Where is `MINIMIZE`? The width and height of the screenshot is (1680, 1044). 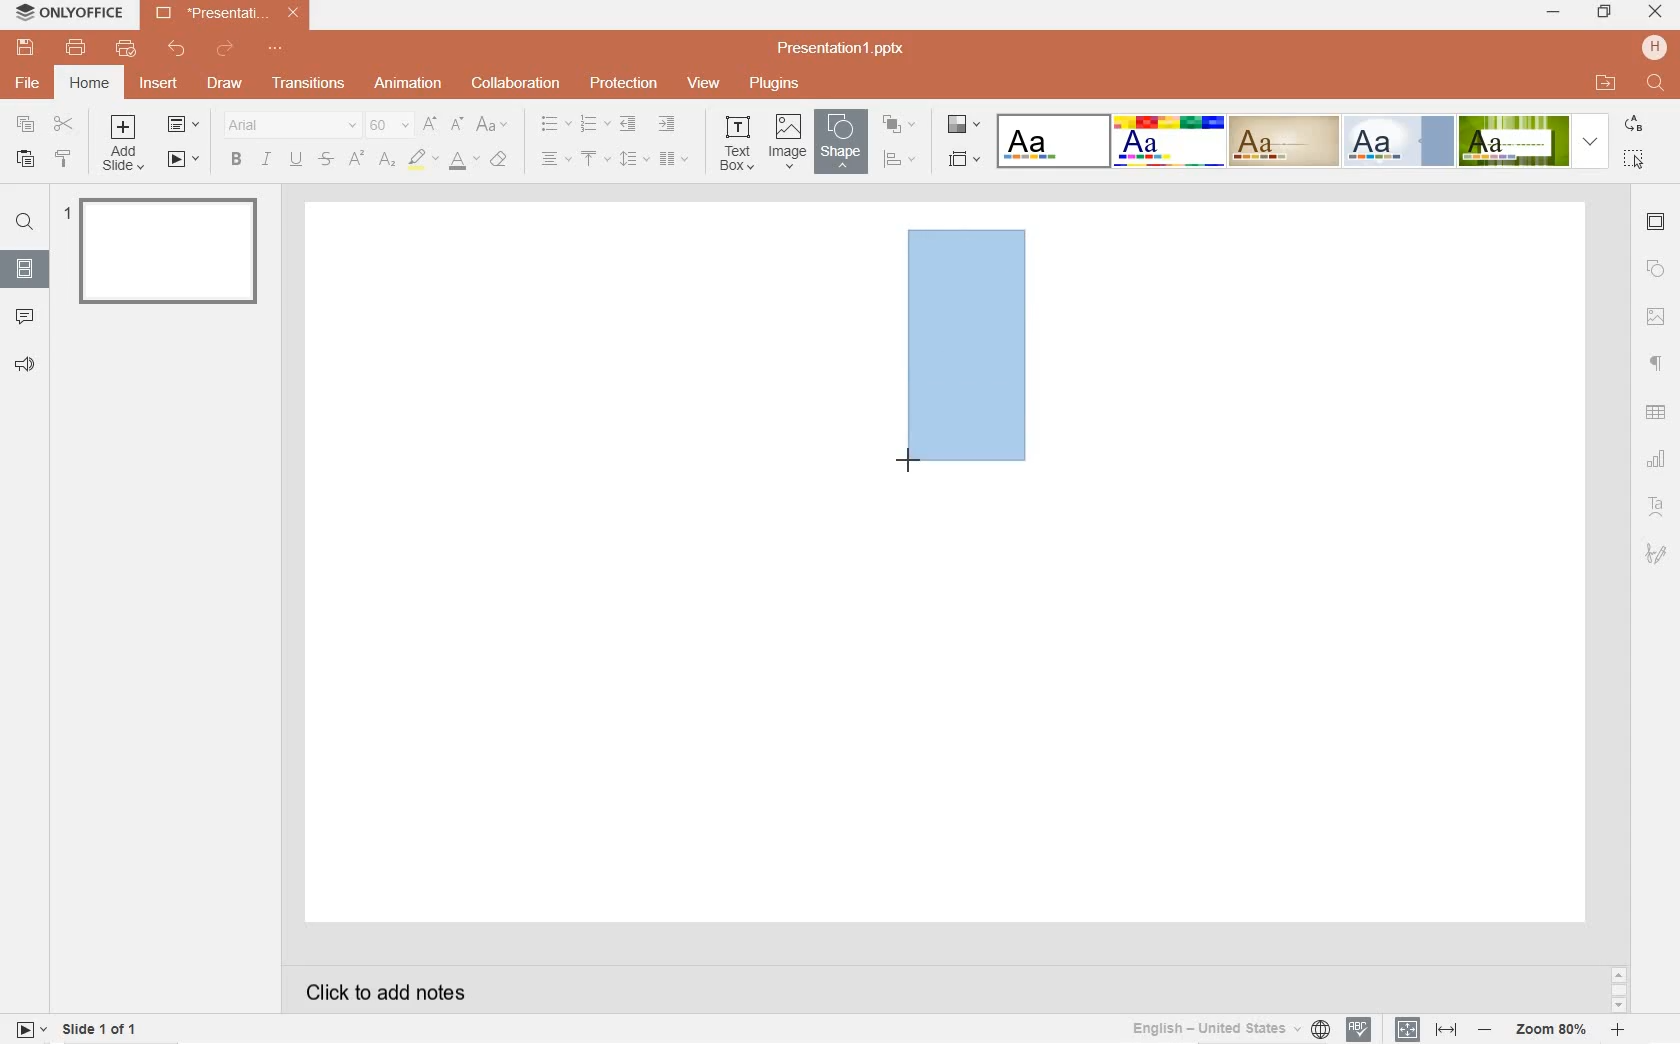
MINIMIZE is located at coordinates (1554, 14).